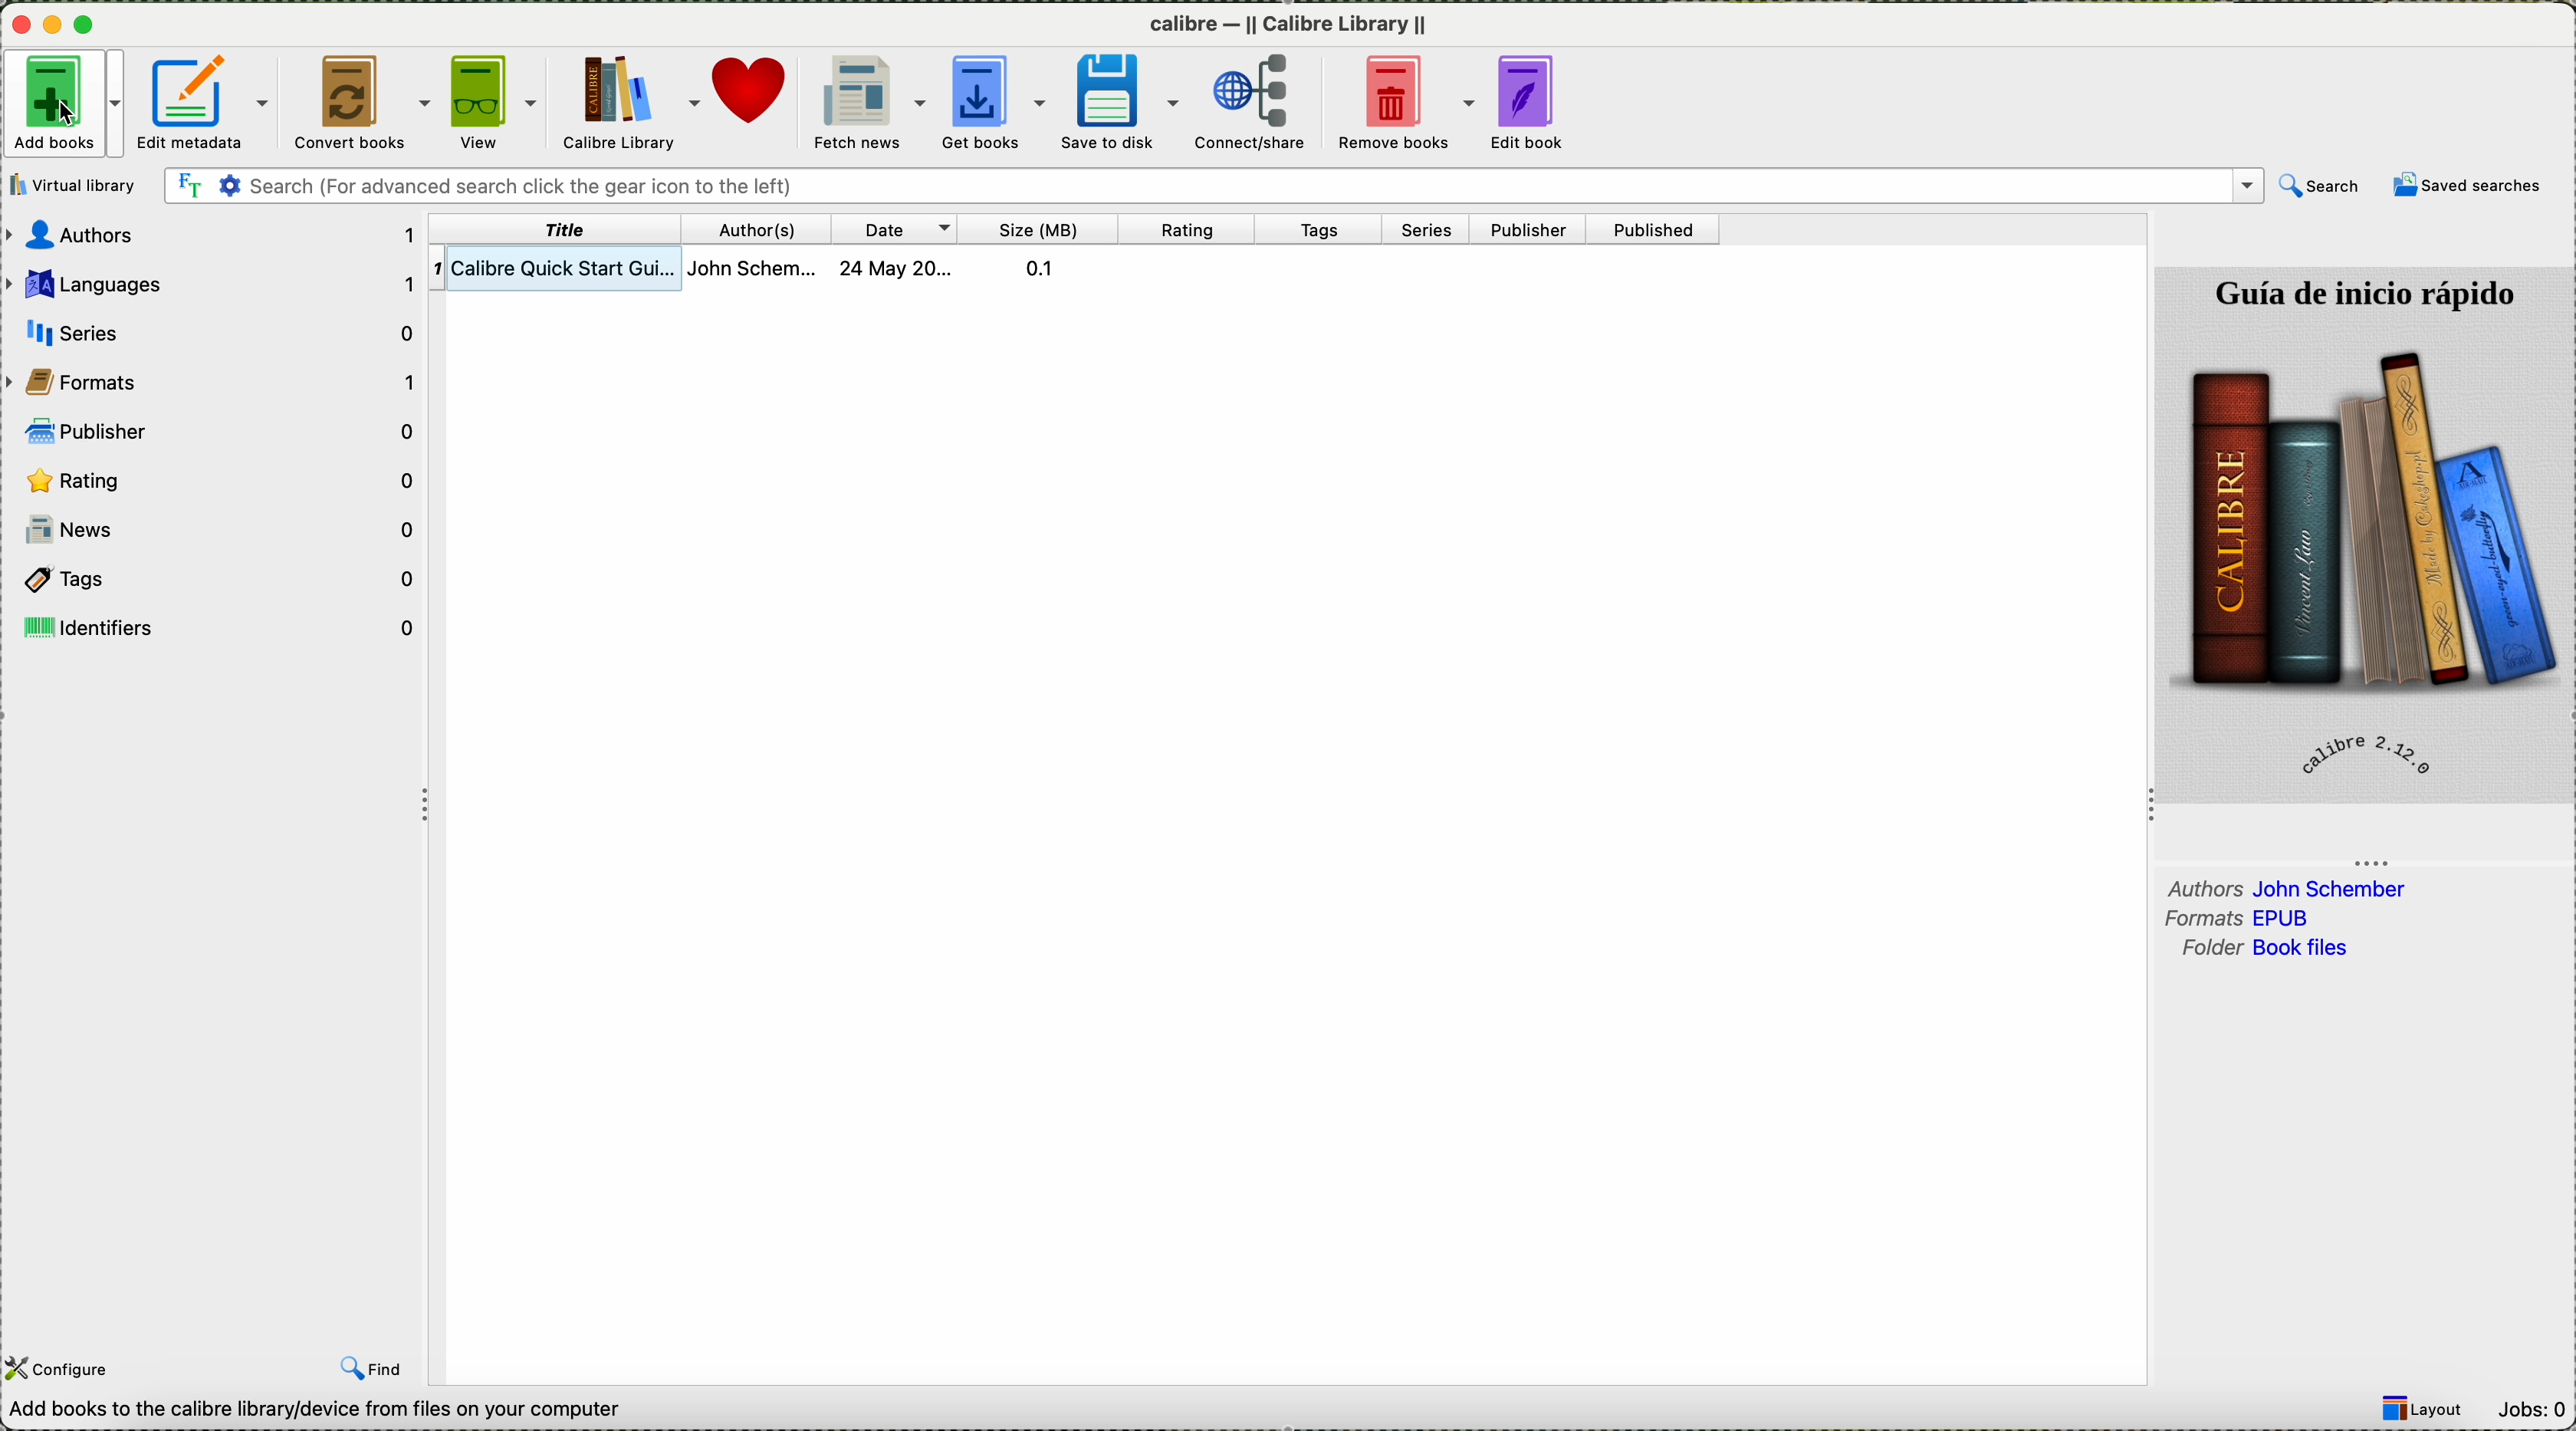  What do you see at coordinates (217, 482) in the screenshot?
I see `rating` at bounding box center [217, 482].